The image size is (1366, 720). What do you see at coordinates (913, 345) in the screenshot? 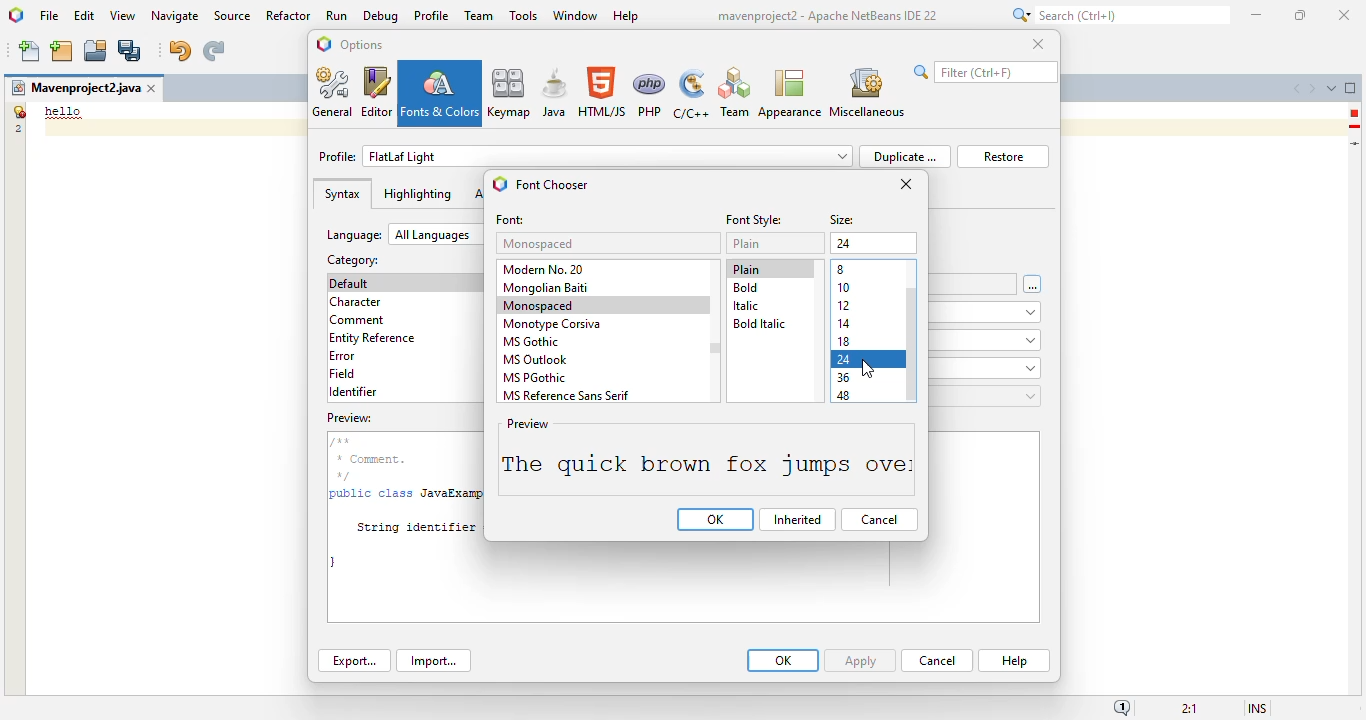
I see `vertical scroll bar` at bounding box center [913, 345].